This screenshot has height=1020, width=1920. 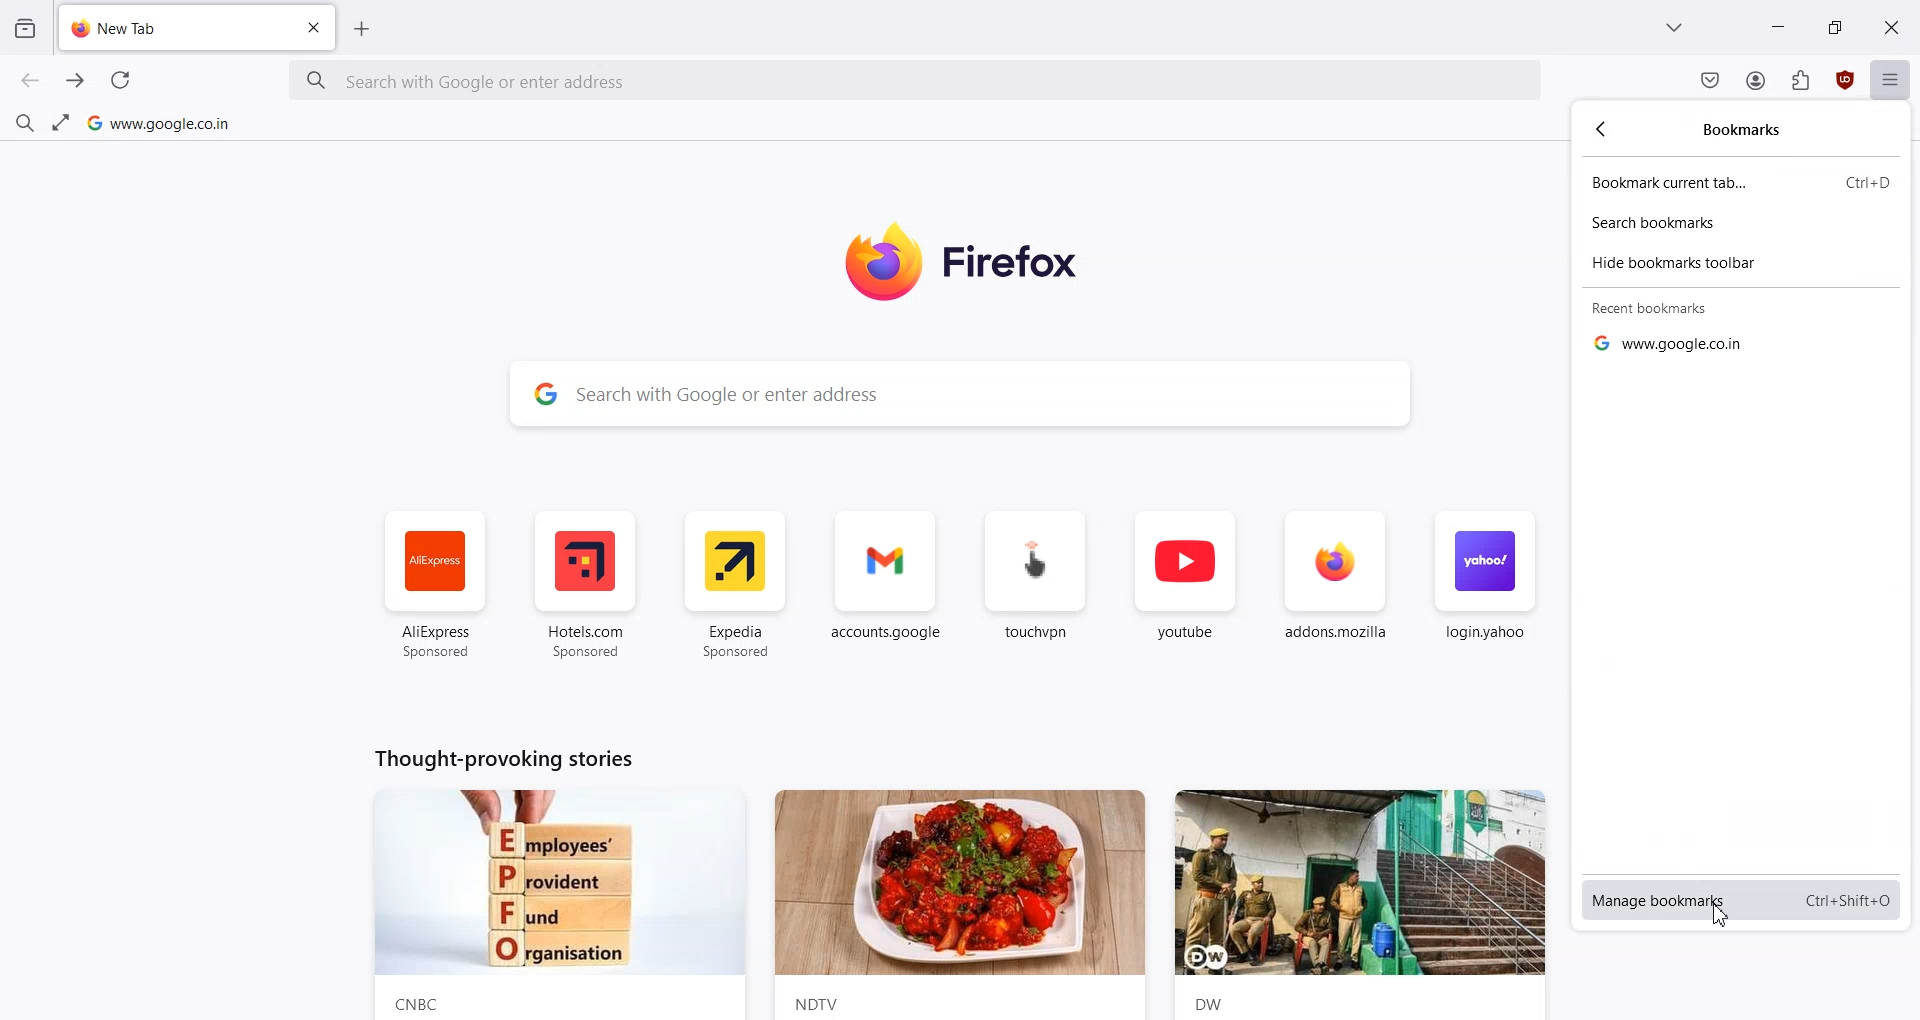 What do you see at coordinates (738, 585) in the screenshot?
I see `Expedia Sponsored` at bounding box center [738, 585].